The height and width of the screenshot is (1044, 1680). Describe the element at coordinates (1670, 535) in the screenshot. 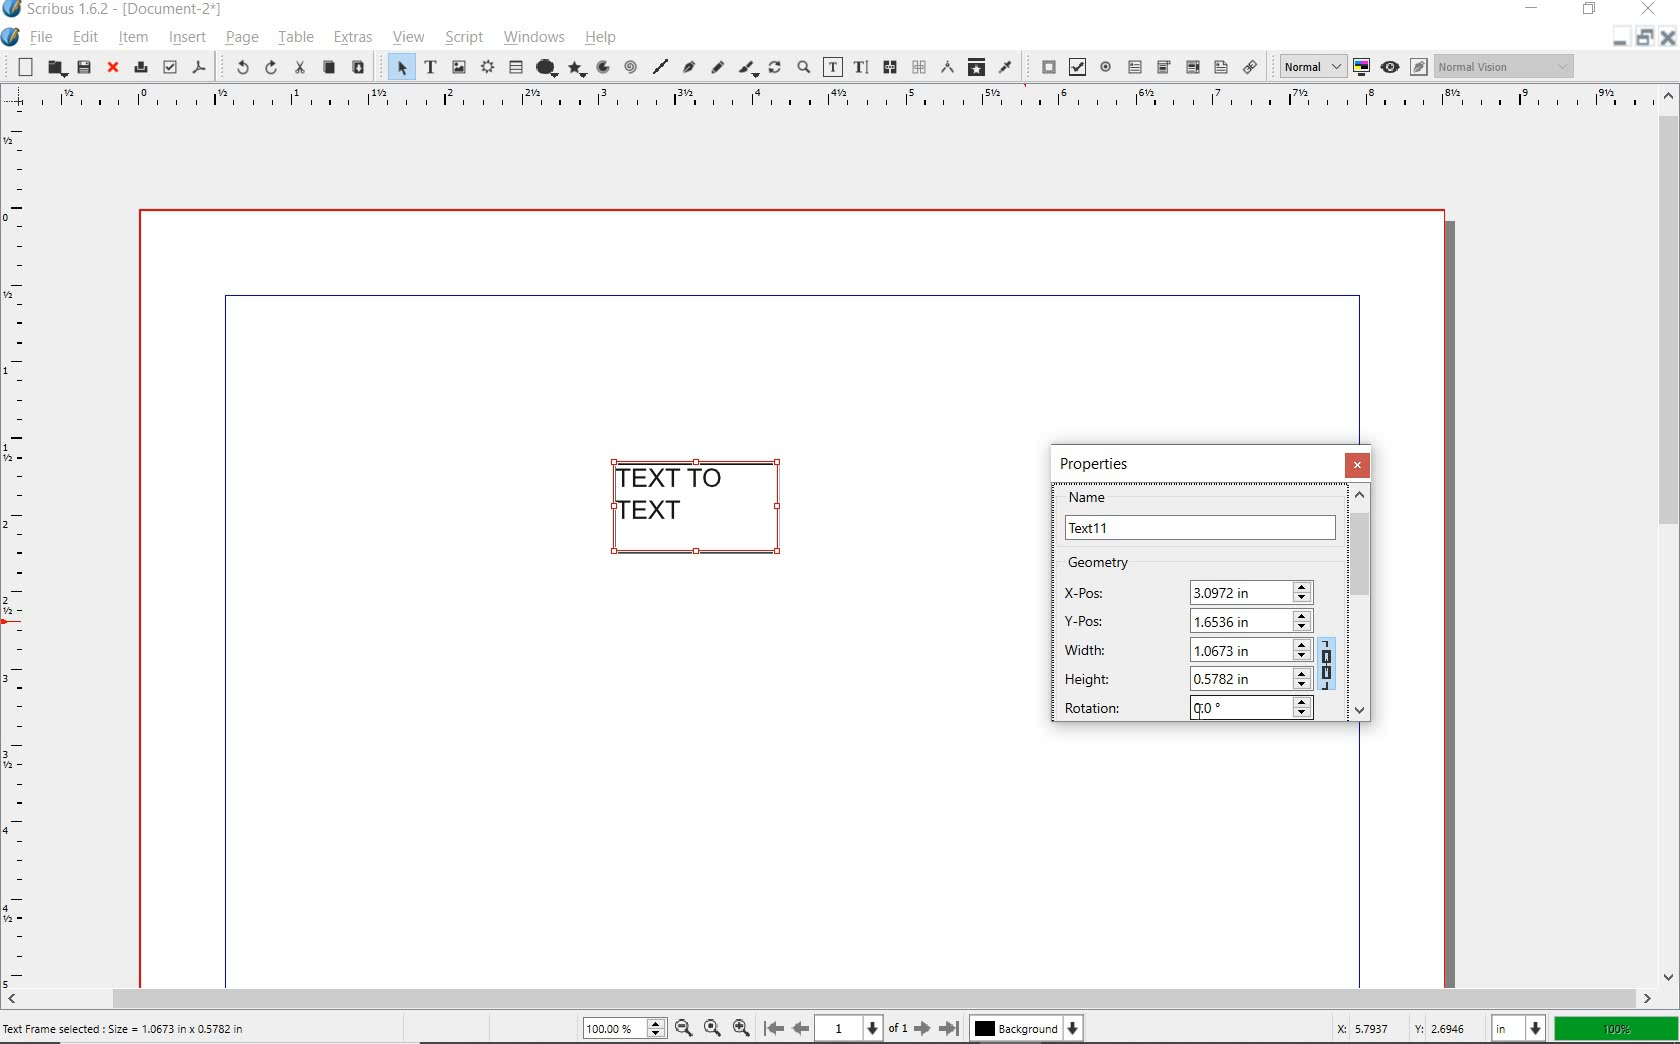

I see `scrollbar` at that location.